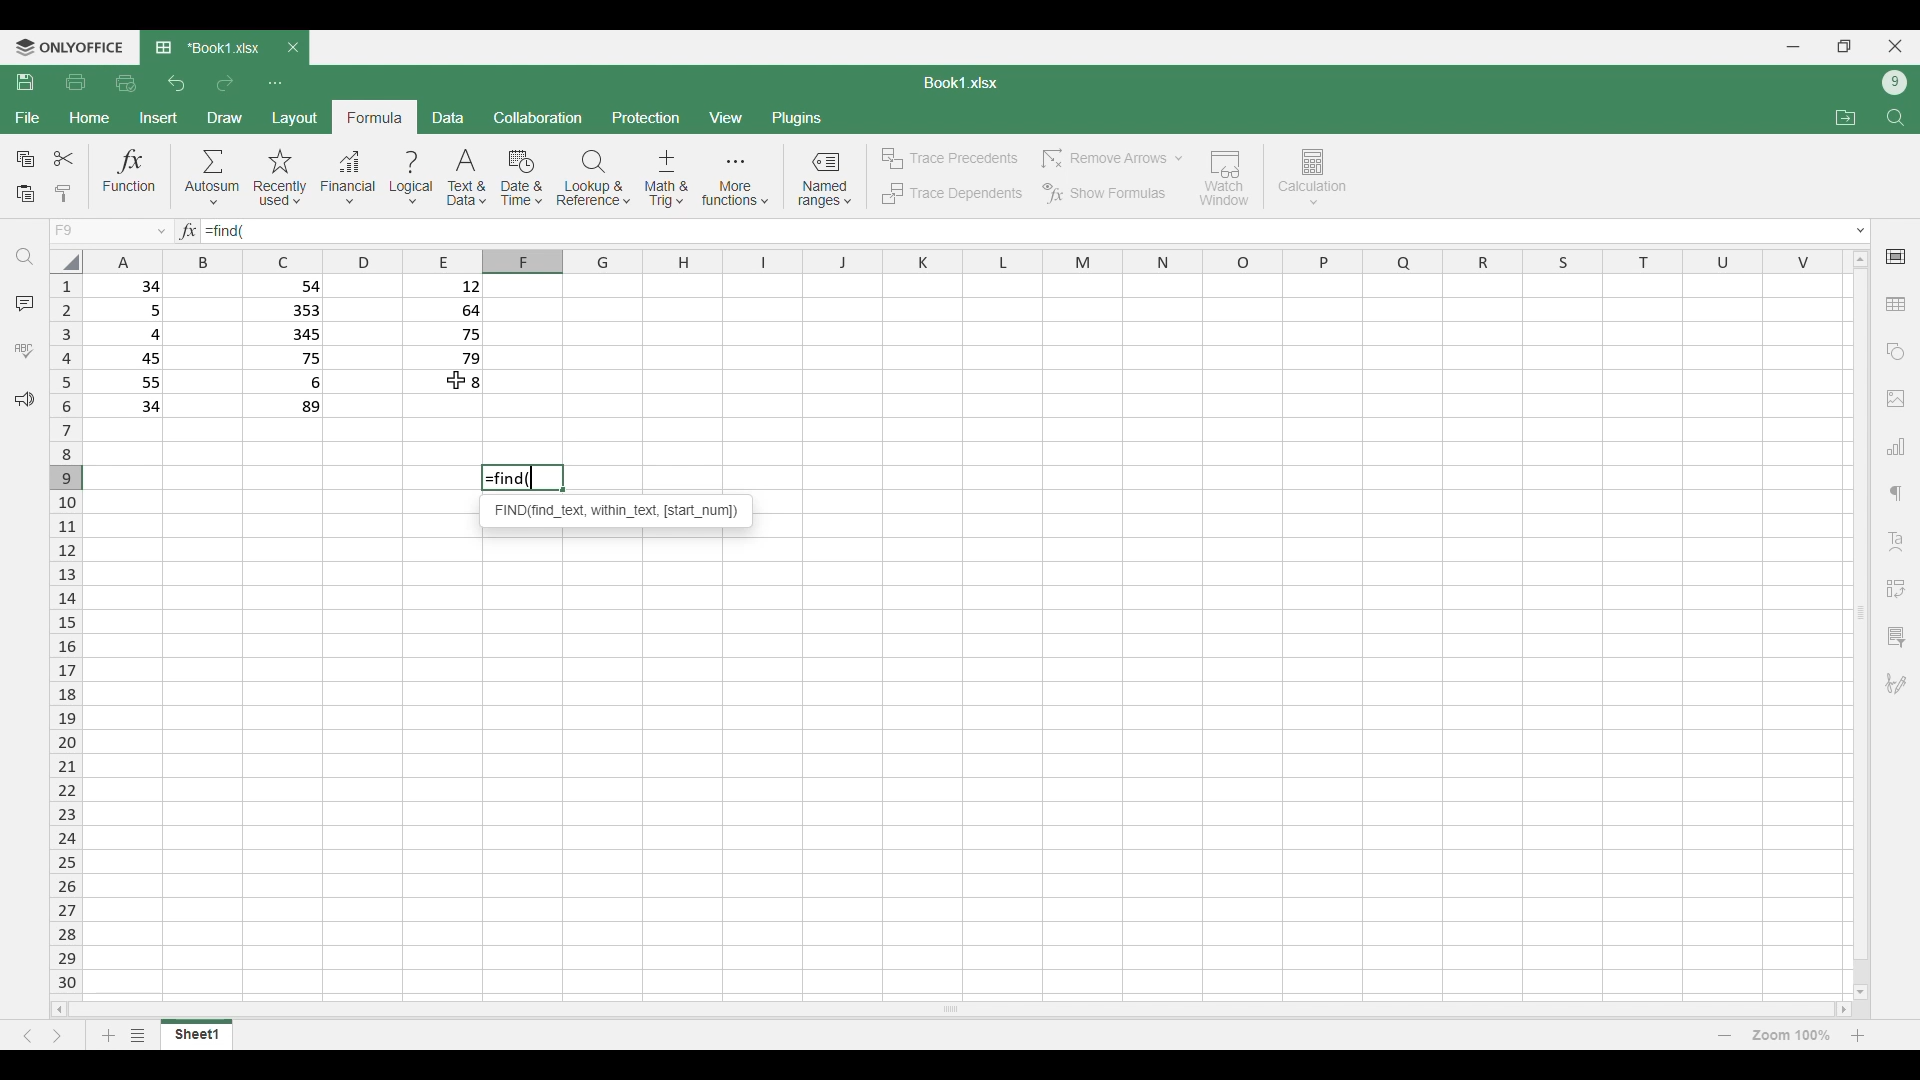  What do you see at coordinates (130, 175) in the screenshot?
I see `Funtion` at bounding box center [130, 175].